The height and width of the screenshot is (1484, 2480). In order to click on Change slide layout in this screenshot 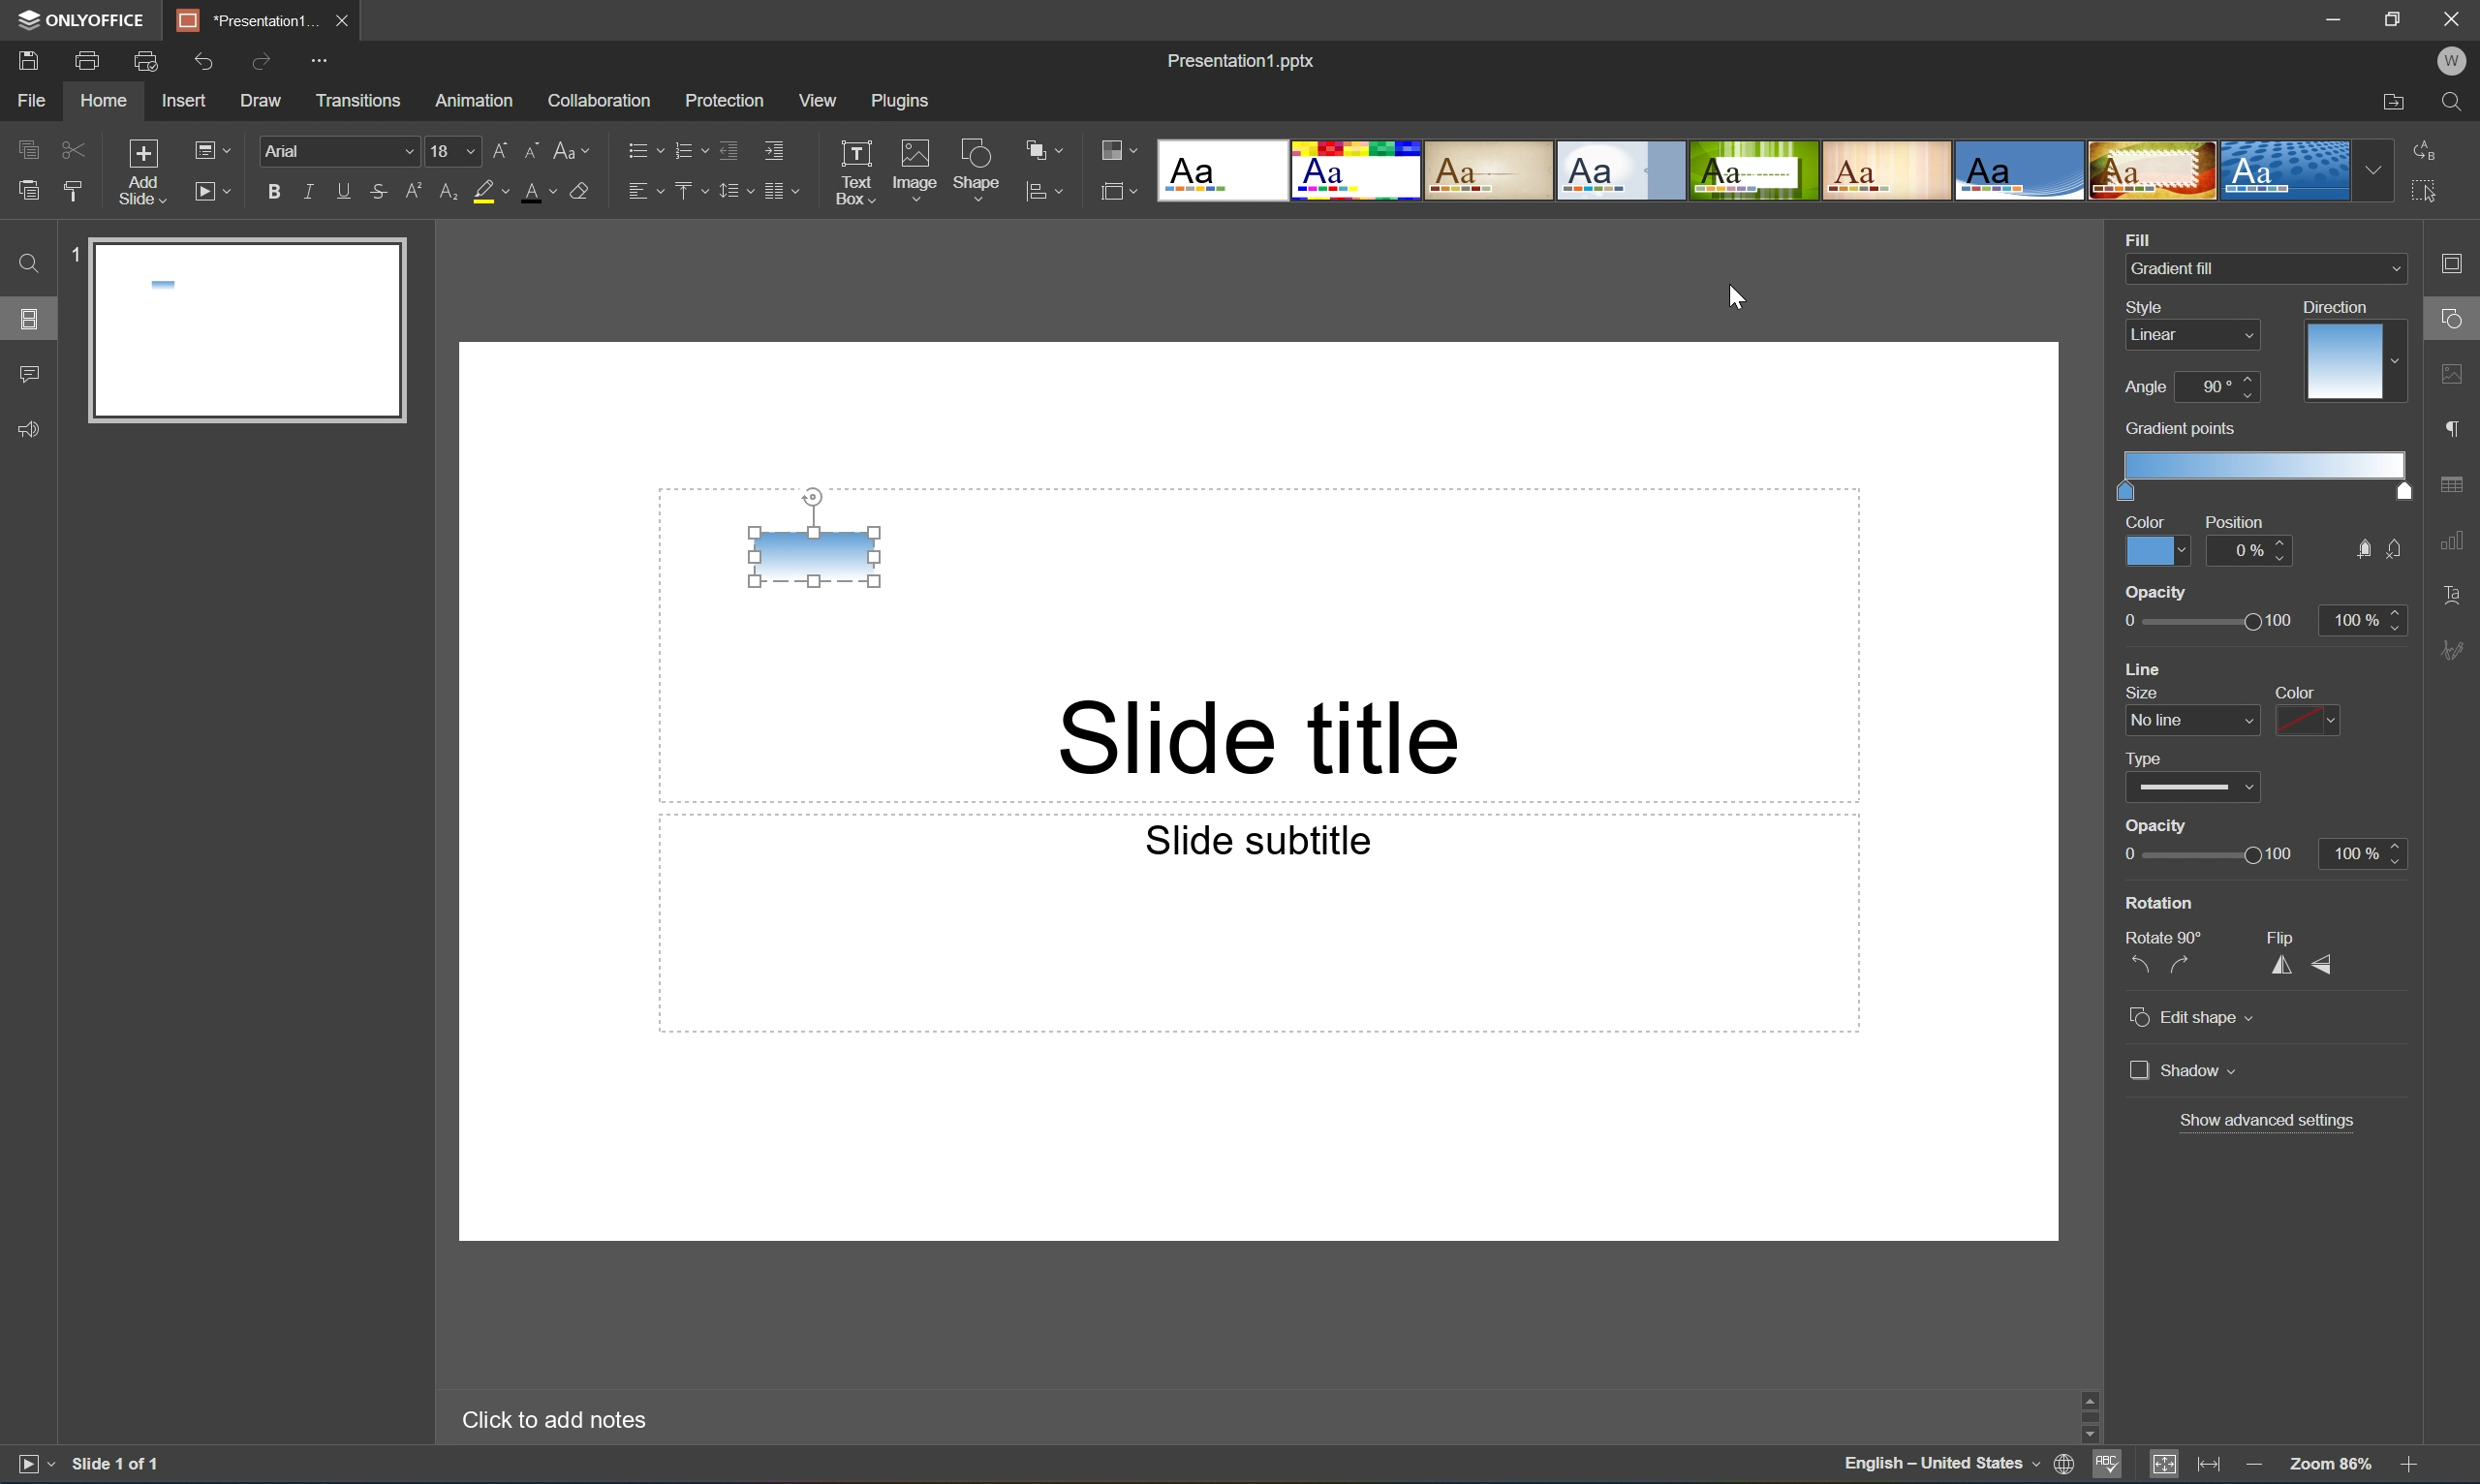, I will do `click(208, 147)`.